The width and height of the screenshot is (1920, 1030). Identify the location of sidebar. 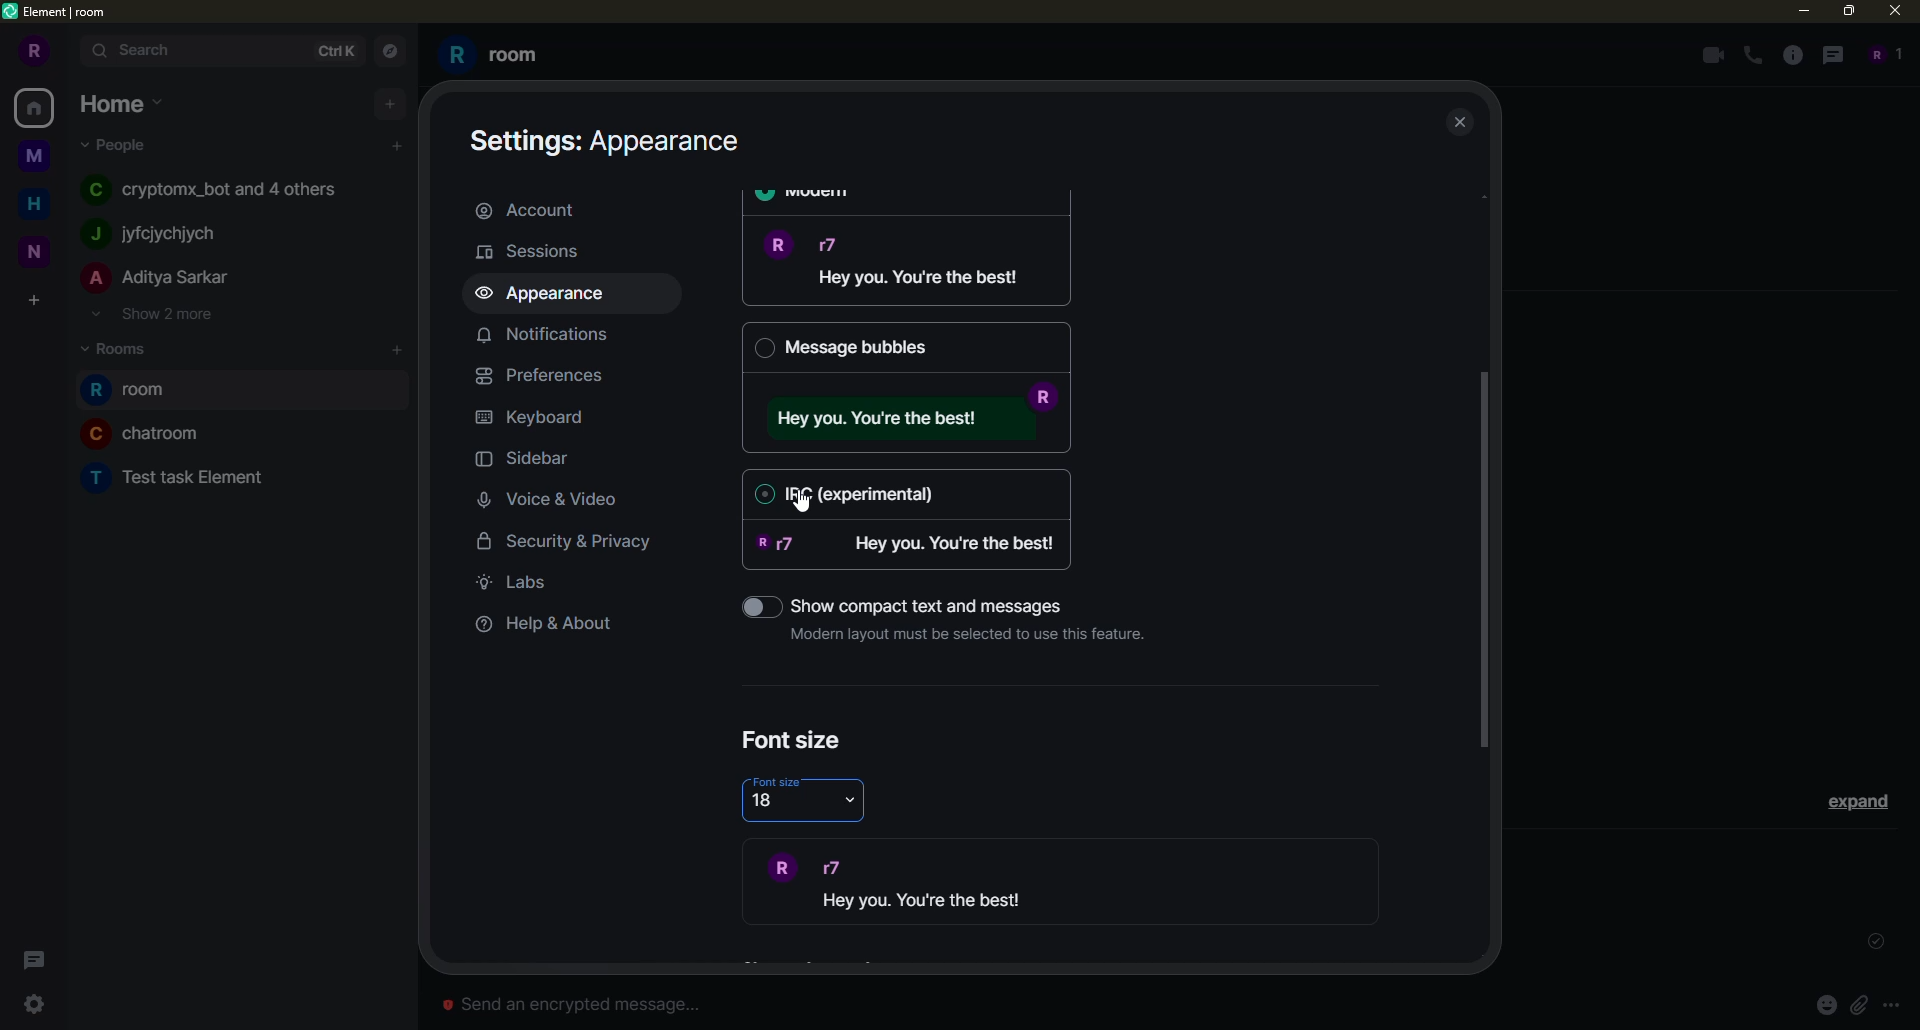
(525, 460).